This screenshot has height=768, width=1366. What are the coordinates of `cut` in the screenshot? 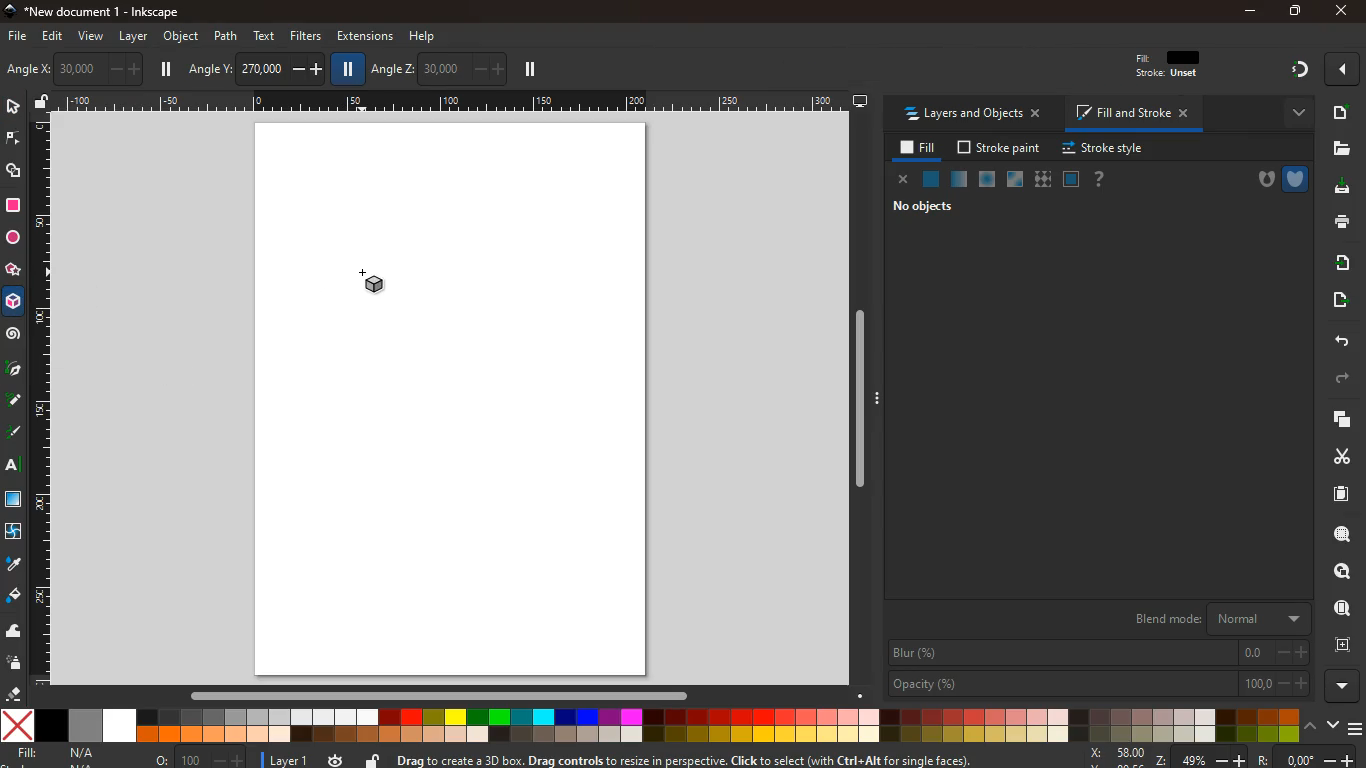 It's located at (1334, 456).